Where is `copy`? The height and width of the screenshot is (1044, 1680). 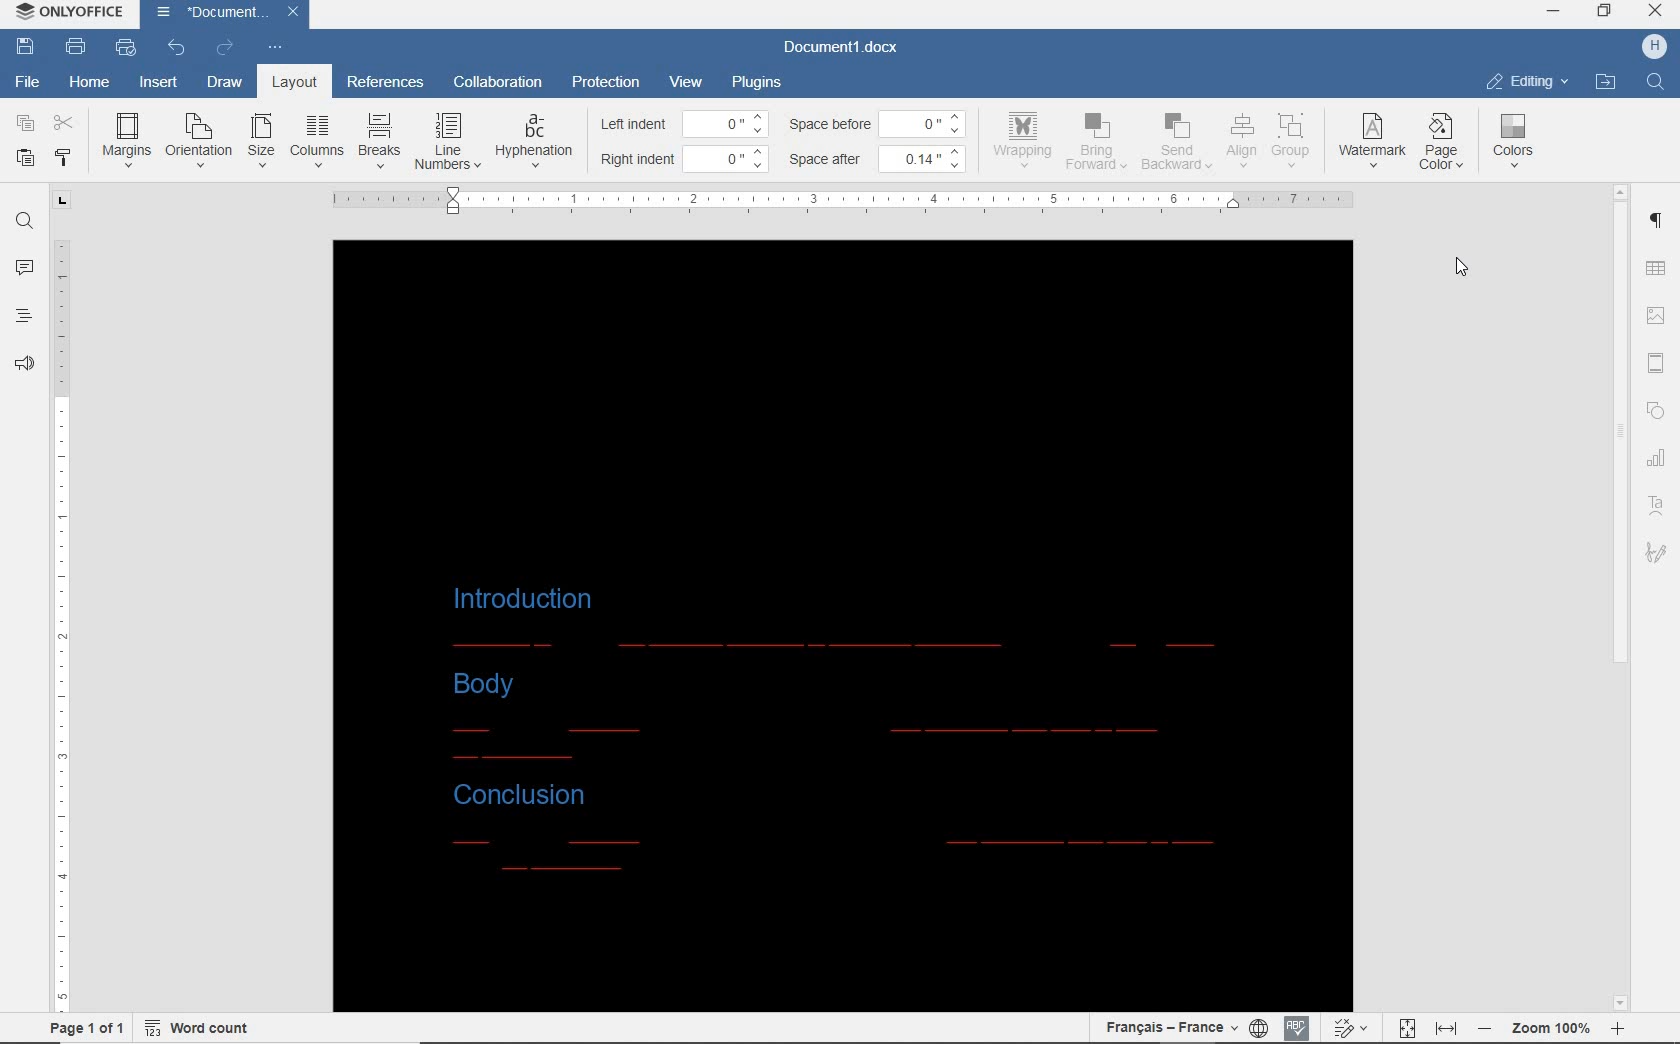
copy is located at coordinates (28, 124).